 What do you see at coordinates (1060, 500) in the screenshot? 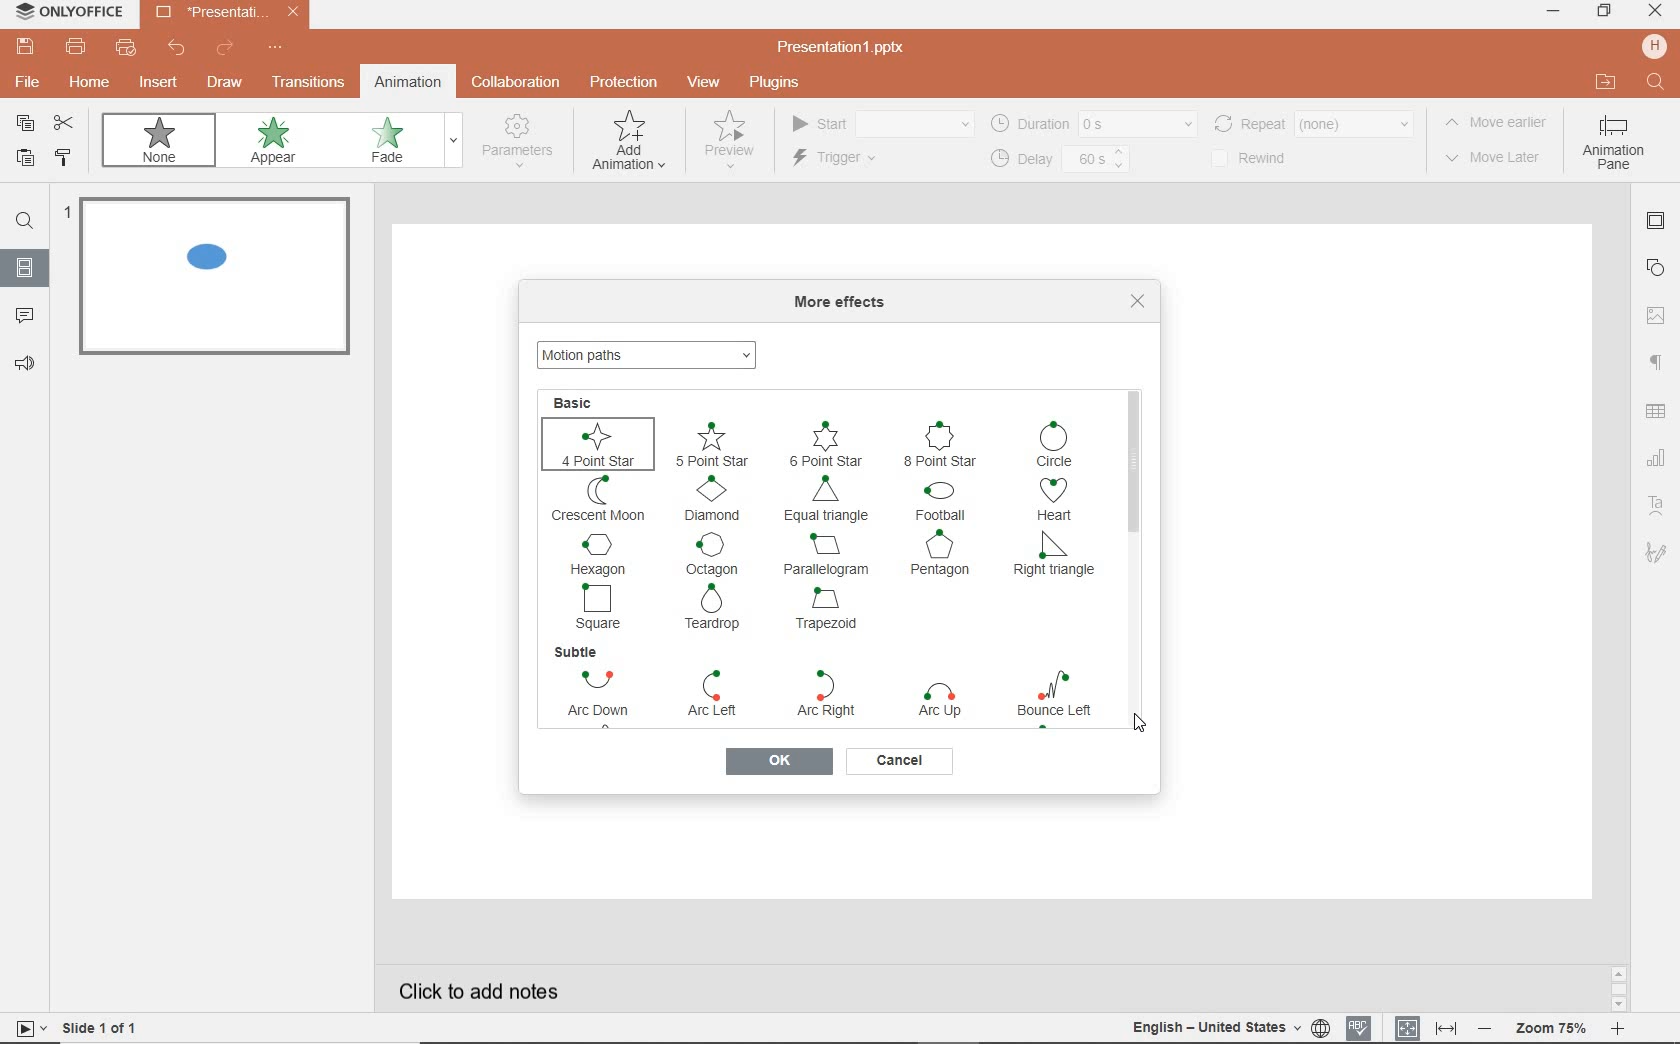
I see `HEART` at bounding box center [1060, 500].